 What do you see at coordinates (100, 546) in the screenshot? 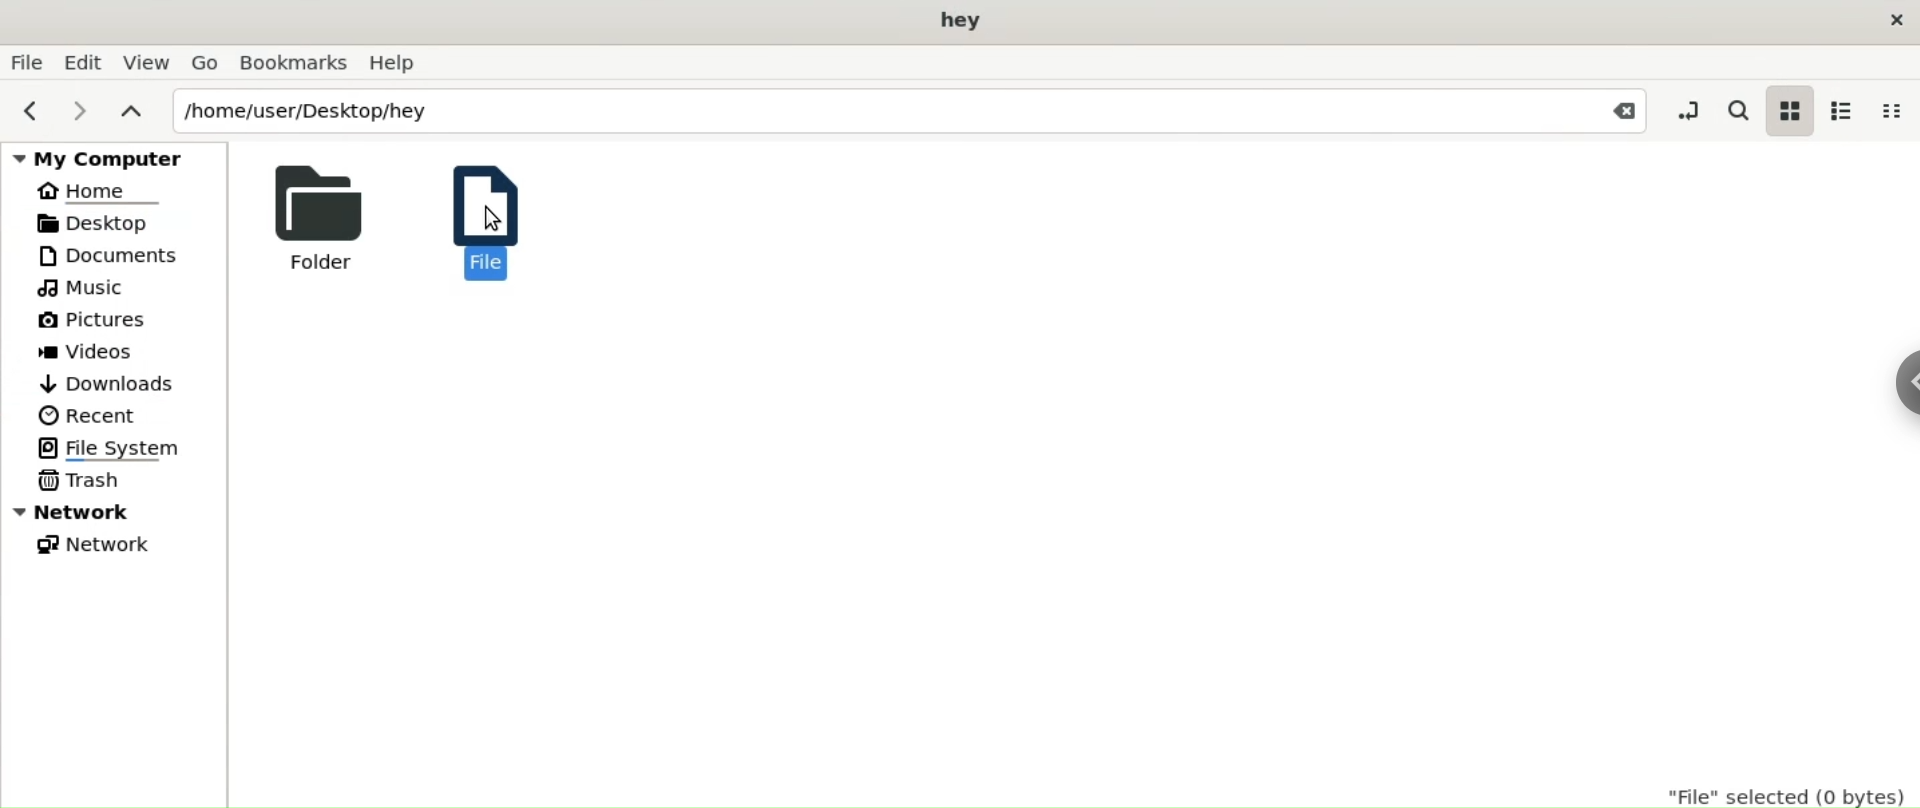
I see `Network` at bounding box center [100, 546].